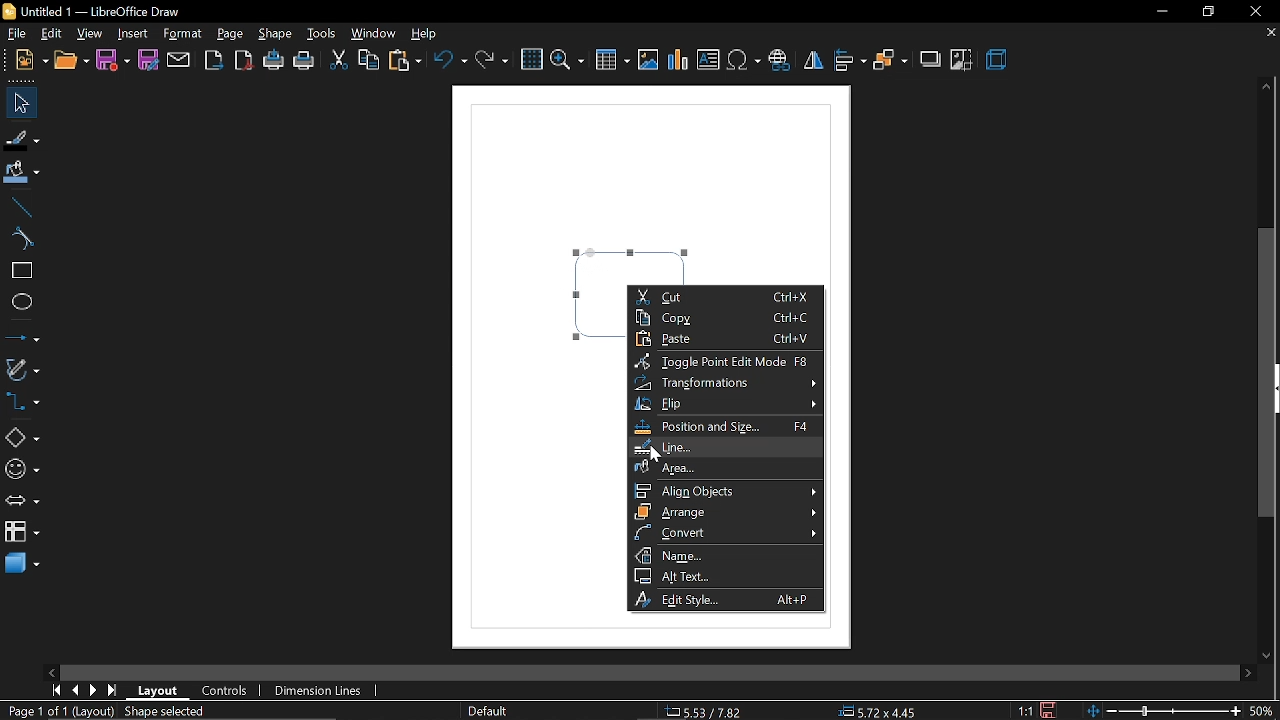  What do you see at coordinates (849, 61) in the screenshot?
I see `align` at bounding box center [849, 61].